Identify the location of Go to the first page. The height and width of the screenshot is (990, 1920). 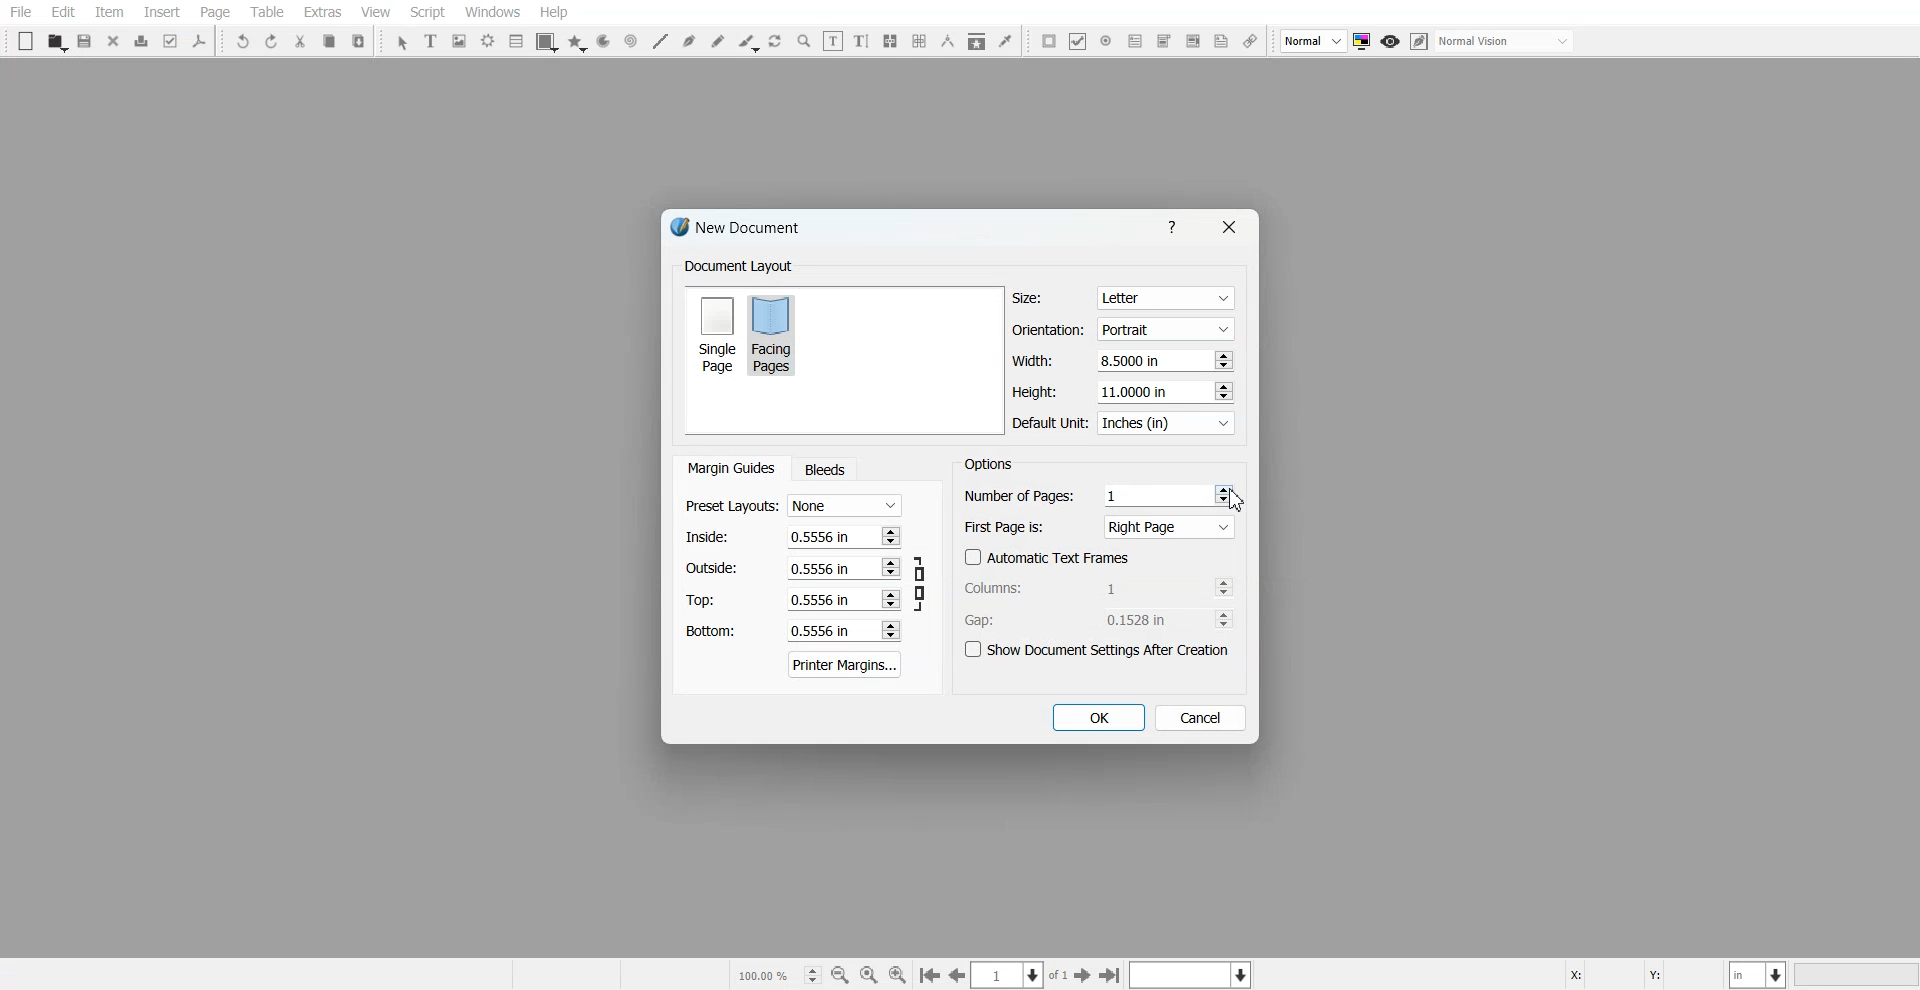
(929, 976).